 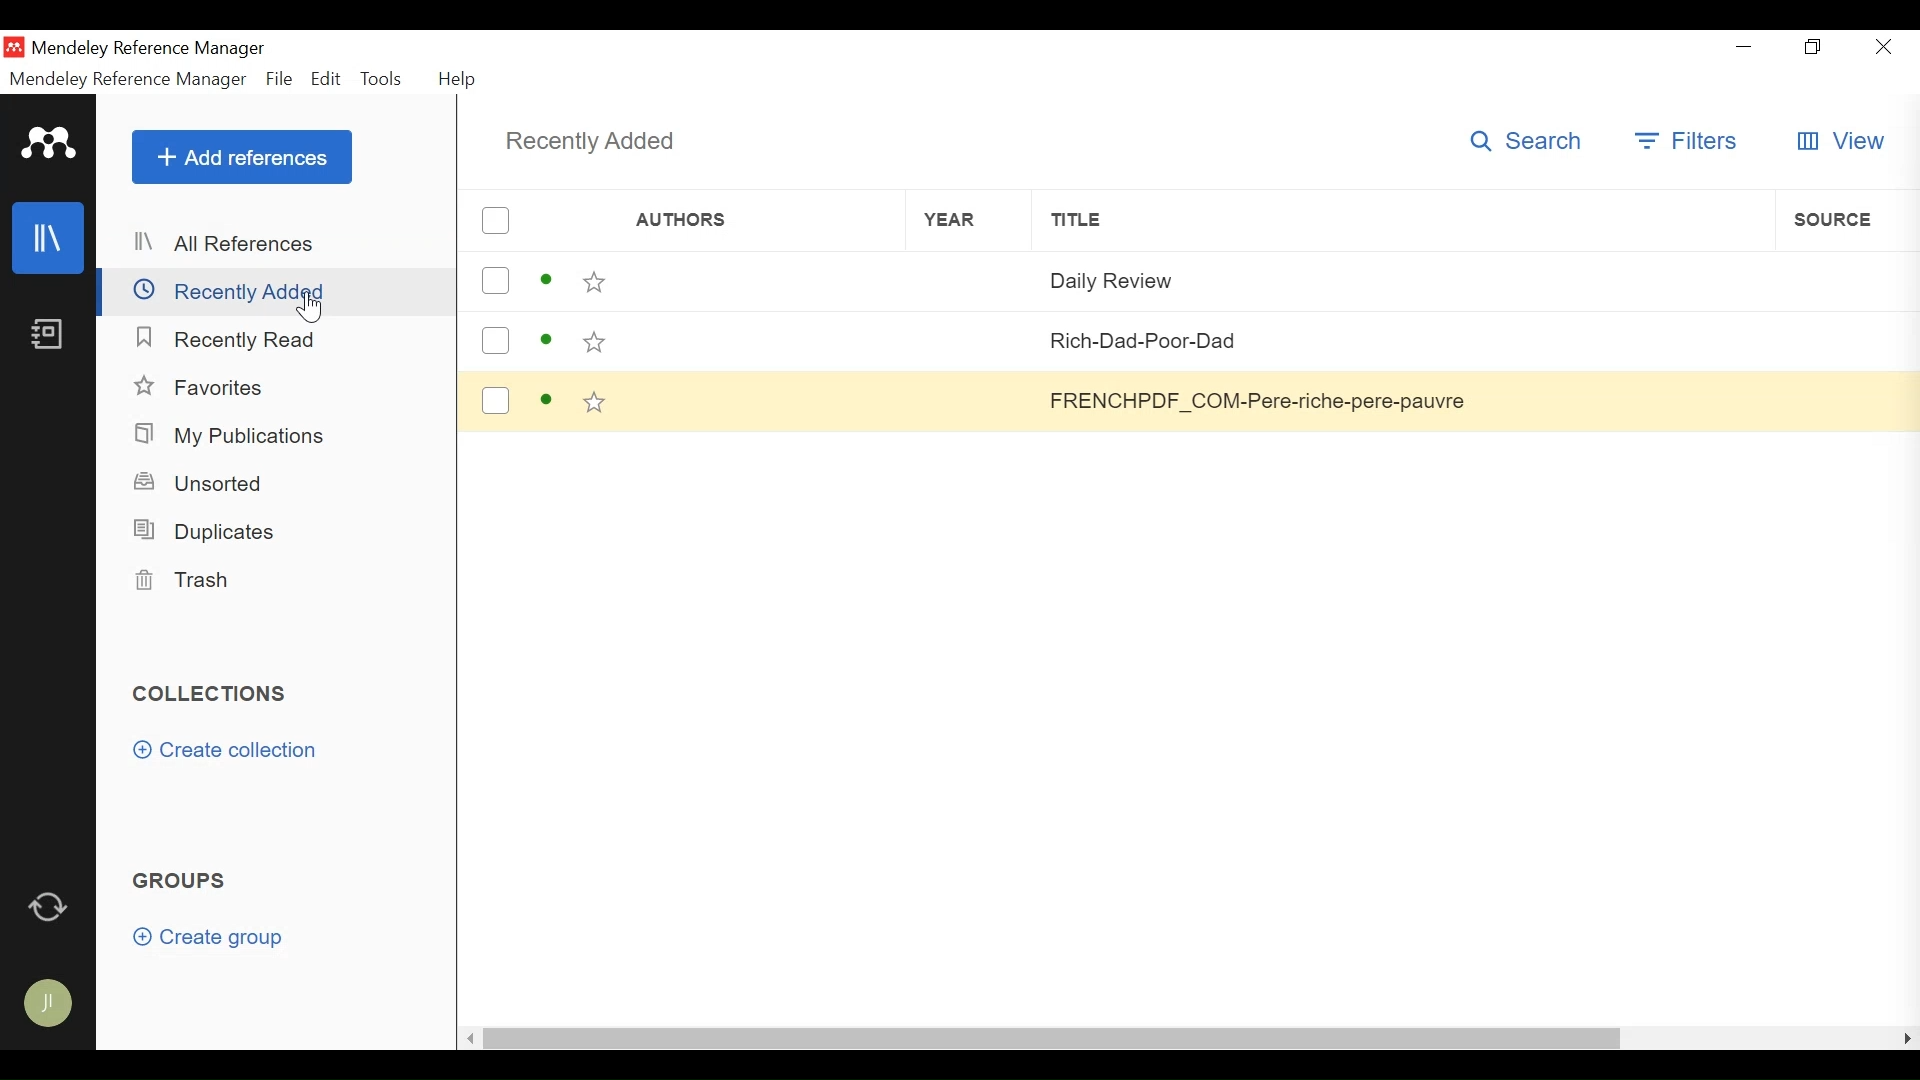 What do you see at coordinates (1847, 219) in the screenshot?
I see `Source` at bounding box center [1847, 219].